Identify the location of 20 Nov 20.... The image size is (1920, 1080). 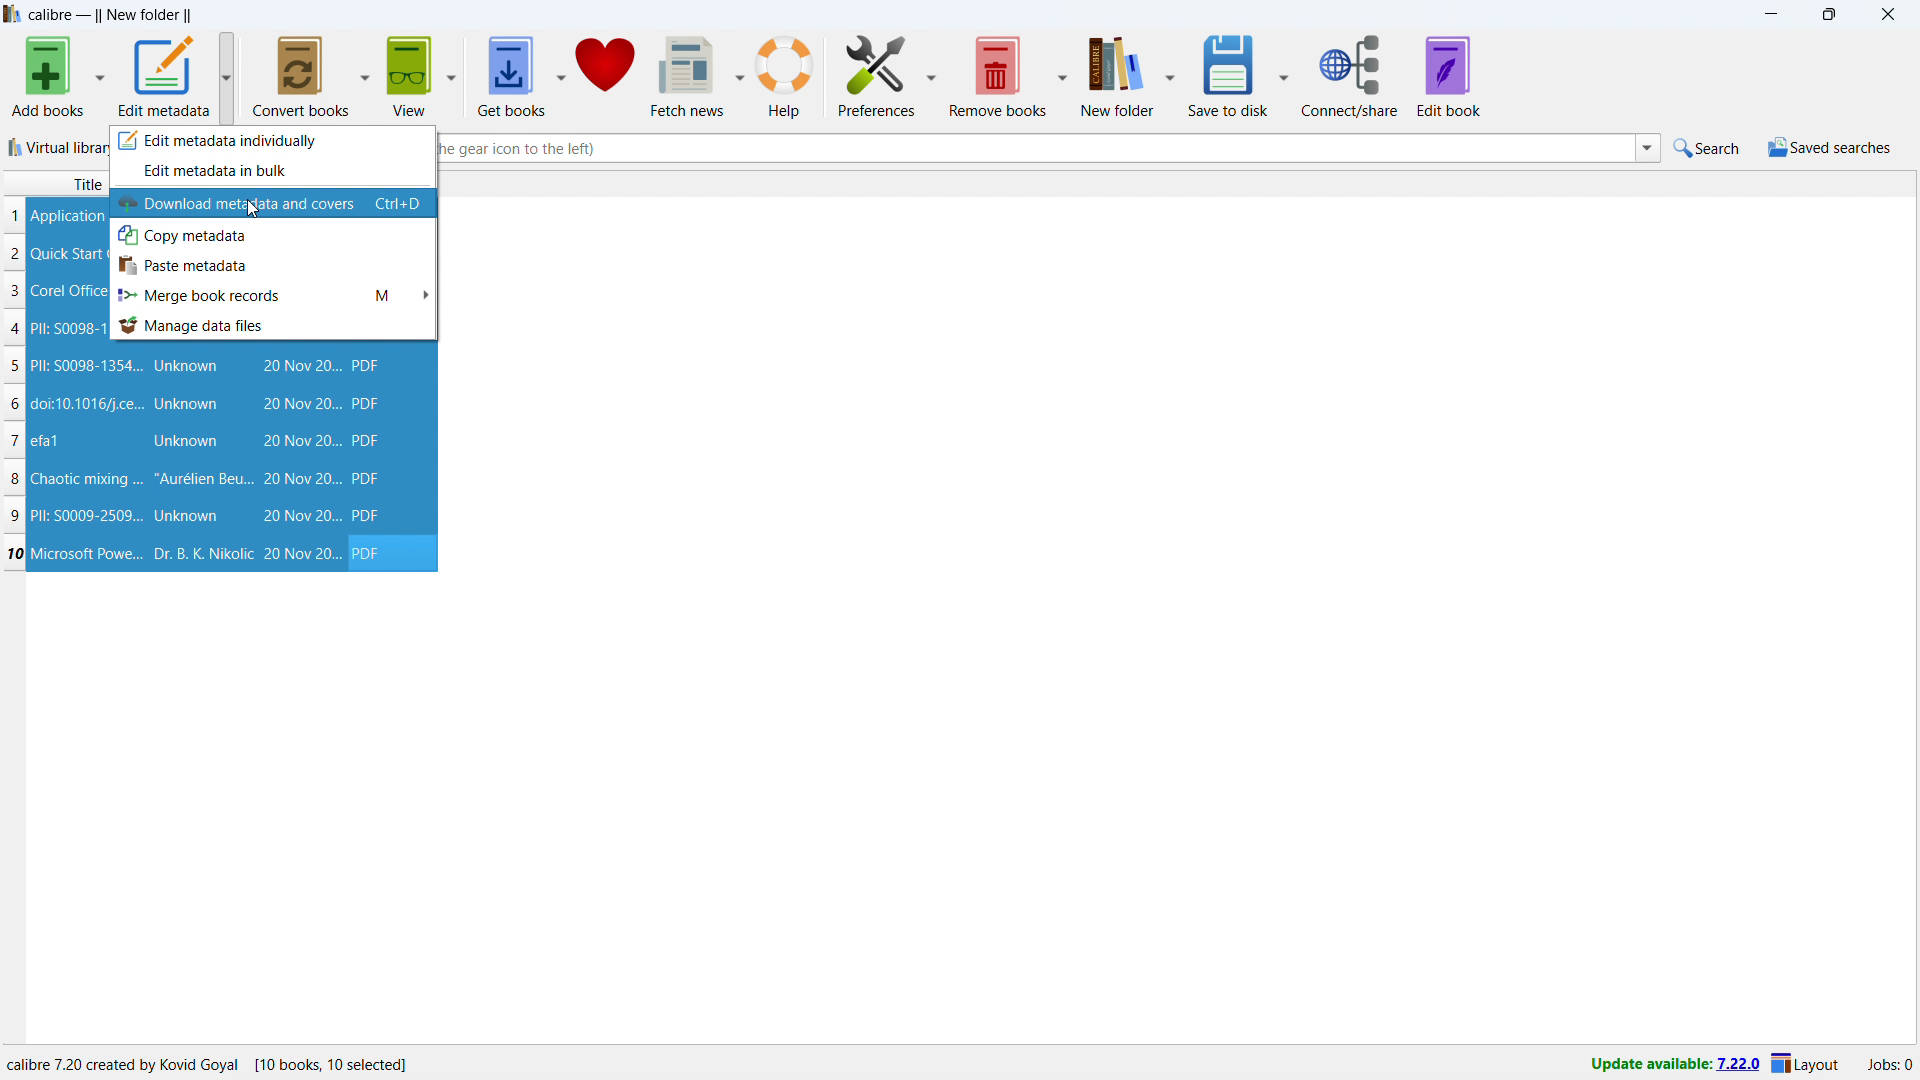
(300, 404).